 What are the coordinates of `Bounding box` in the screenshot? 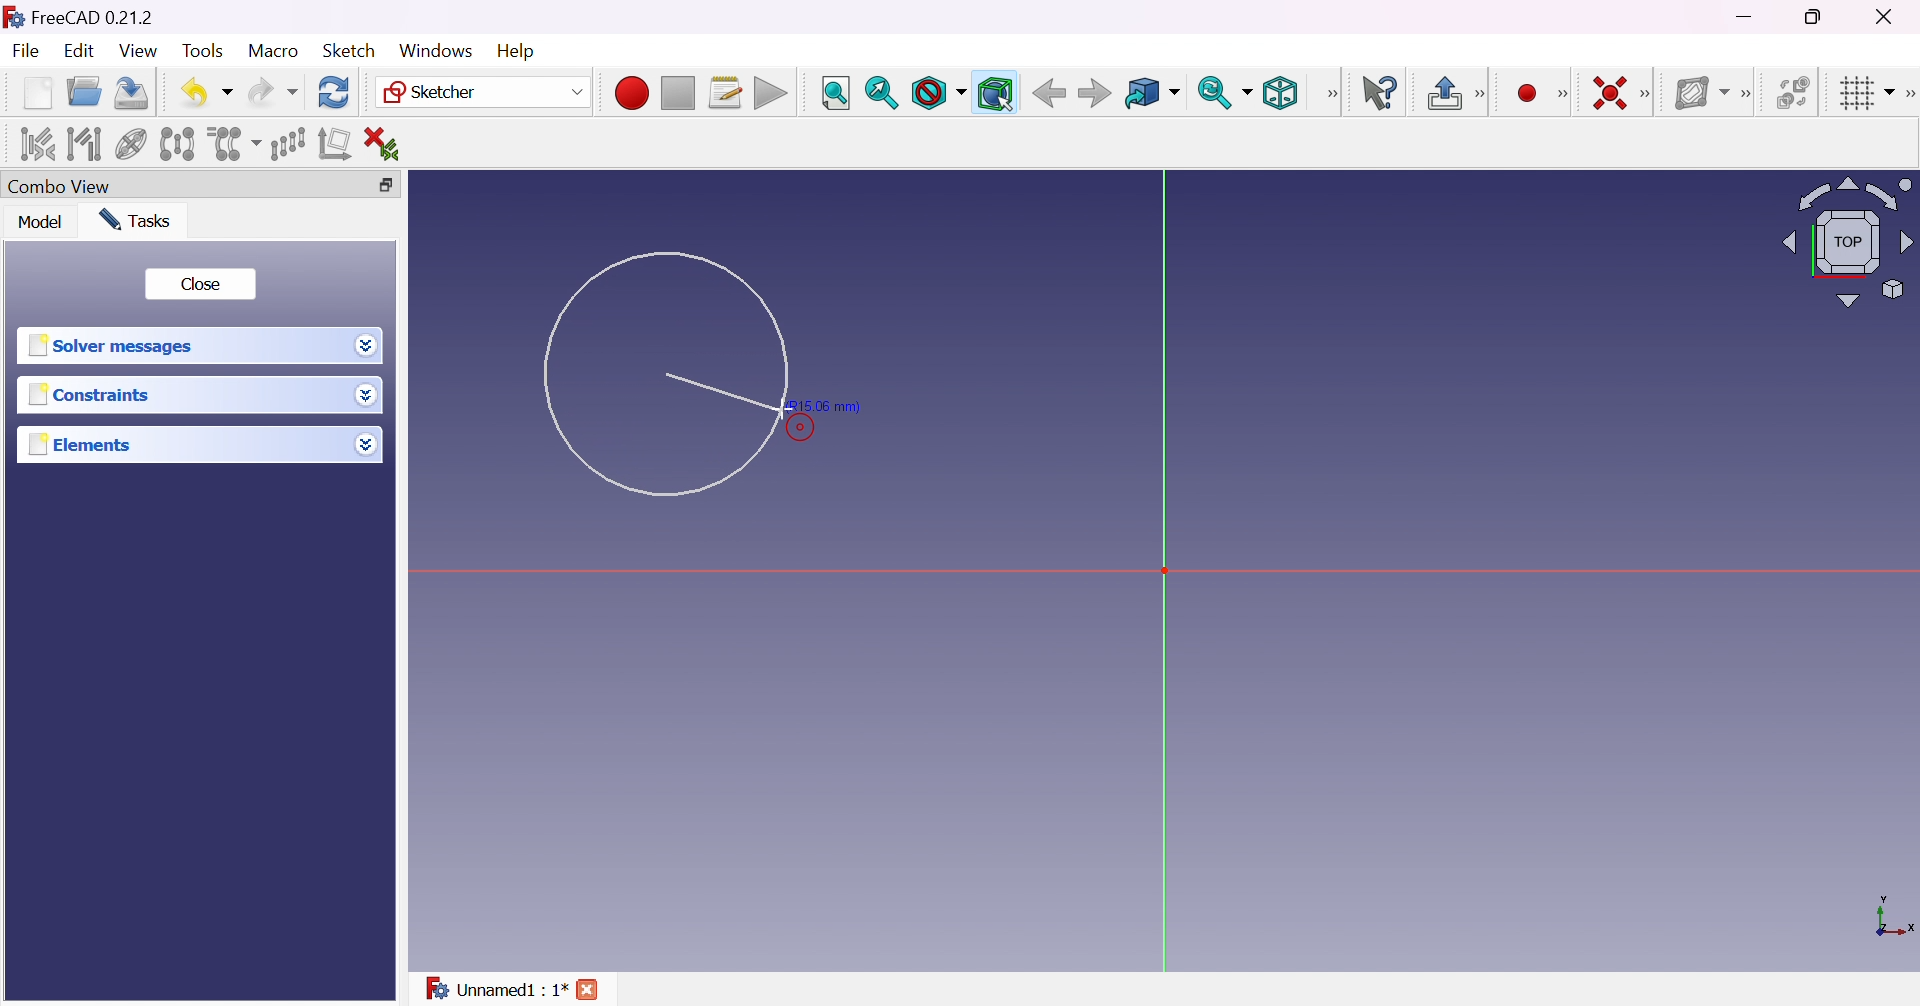 It's located at (997, 94).